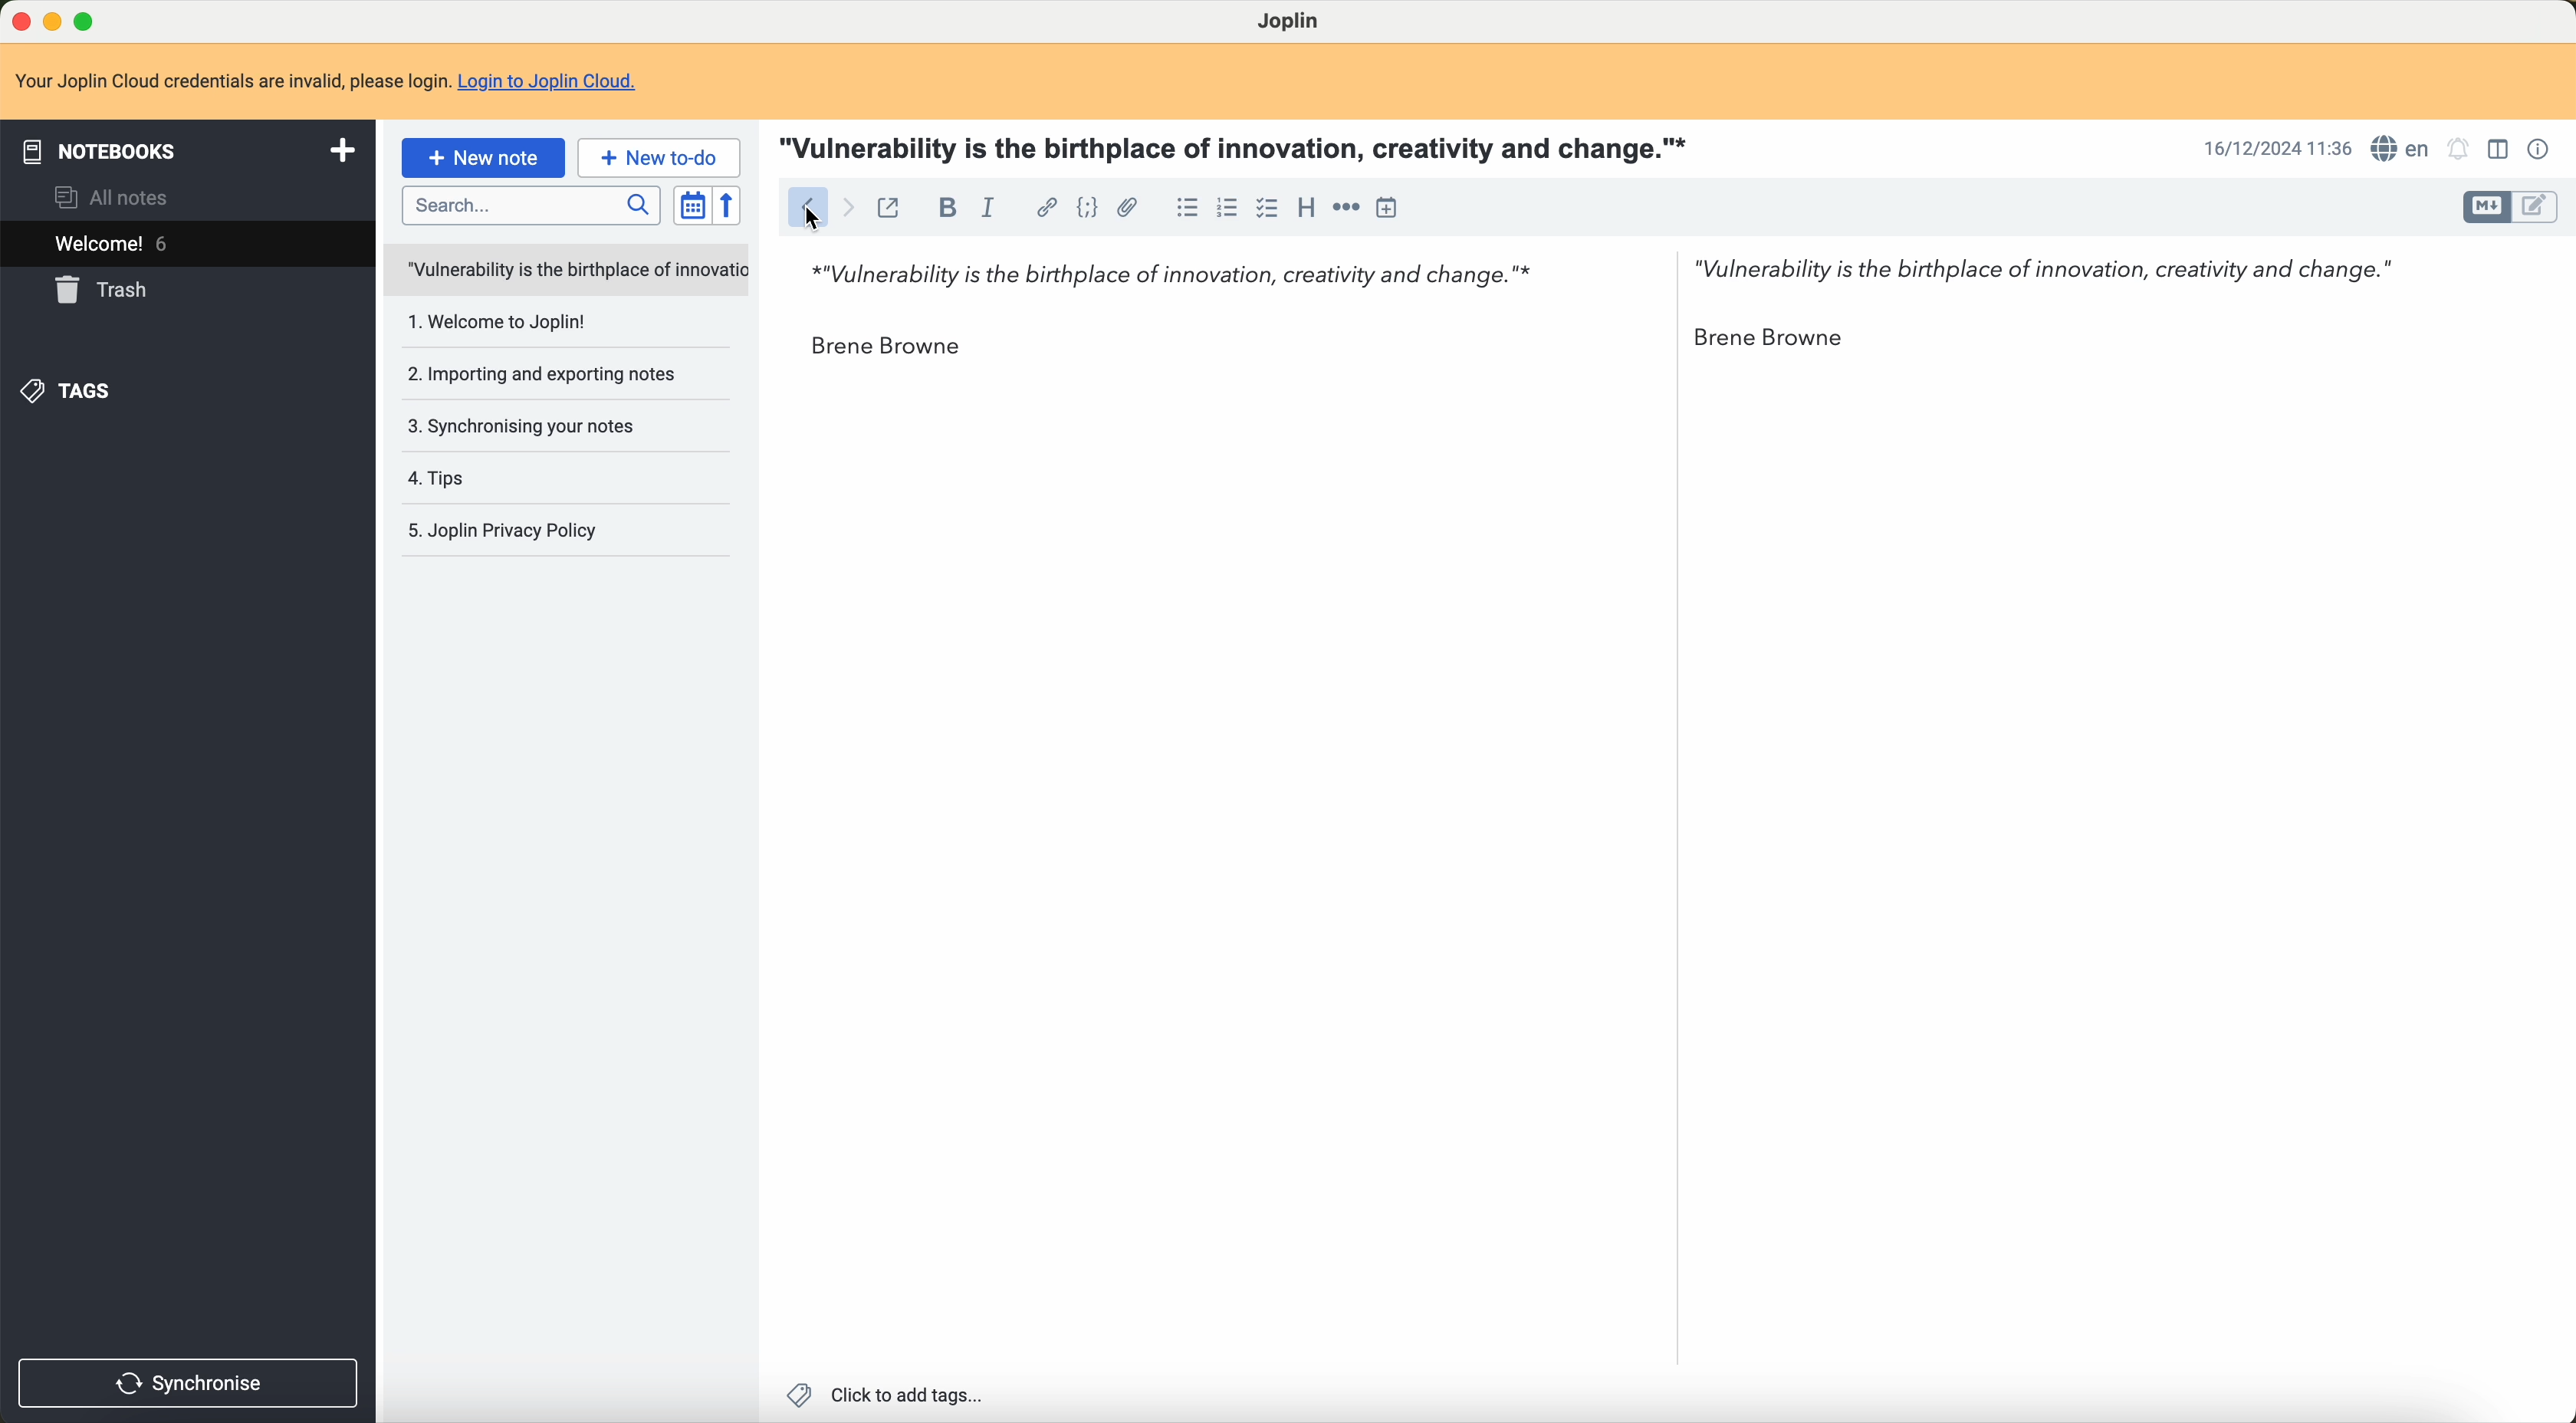  I want to click on welcome to joplin, so click(496, 325).